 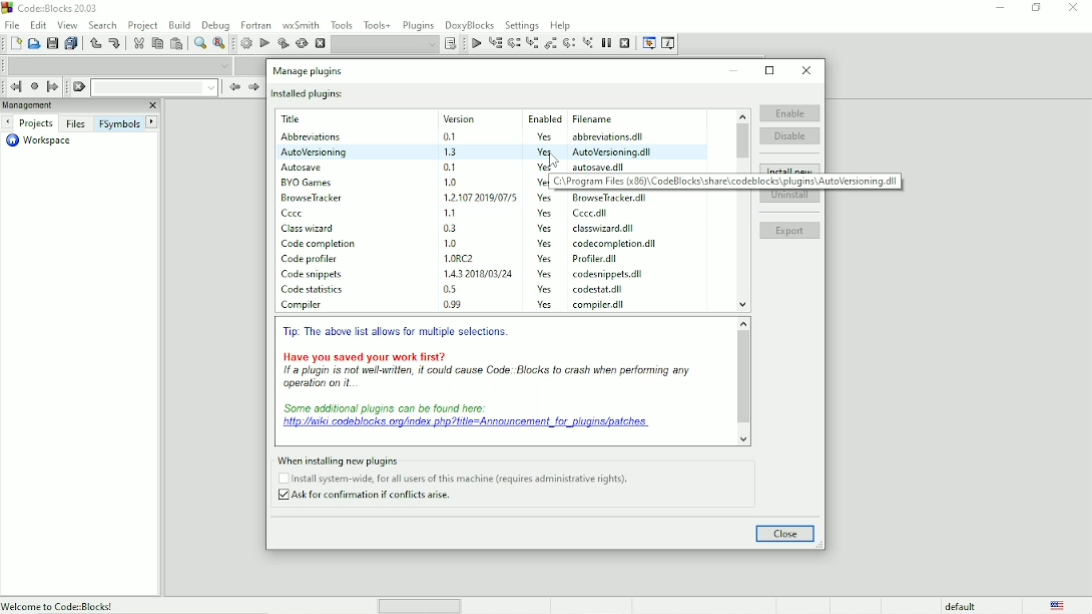 What do you see at coordinates (59, 605) in the screenshot?
I see `Welcome to Code::Blocks!` at bounding box center [59, 605].